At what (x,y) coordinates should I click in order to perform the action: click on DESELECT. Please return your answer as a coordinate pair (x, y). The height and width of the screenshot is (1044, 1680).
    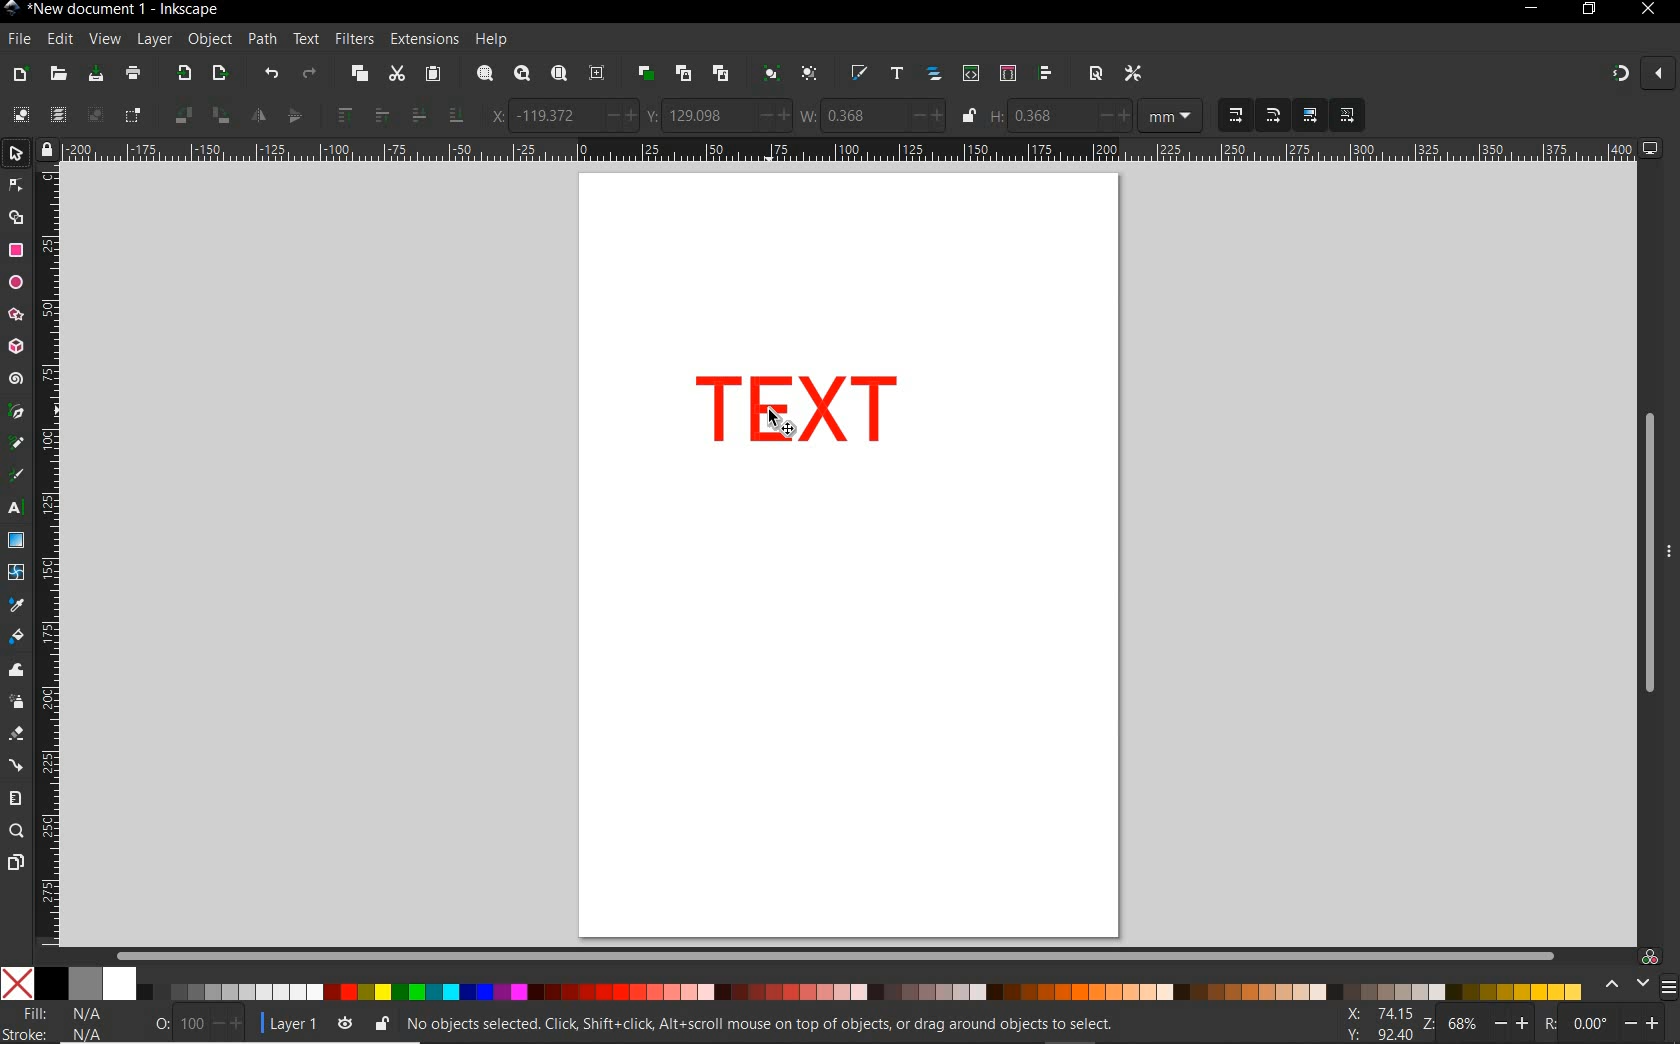
    Looking at the image, I should click on (93, 114).